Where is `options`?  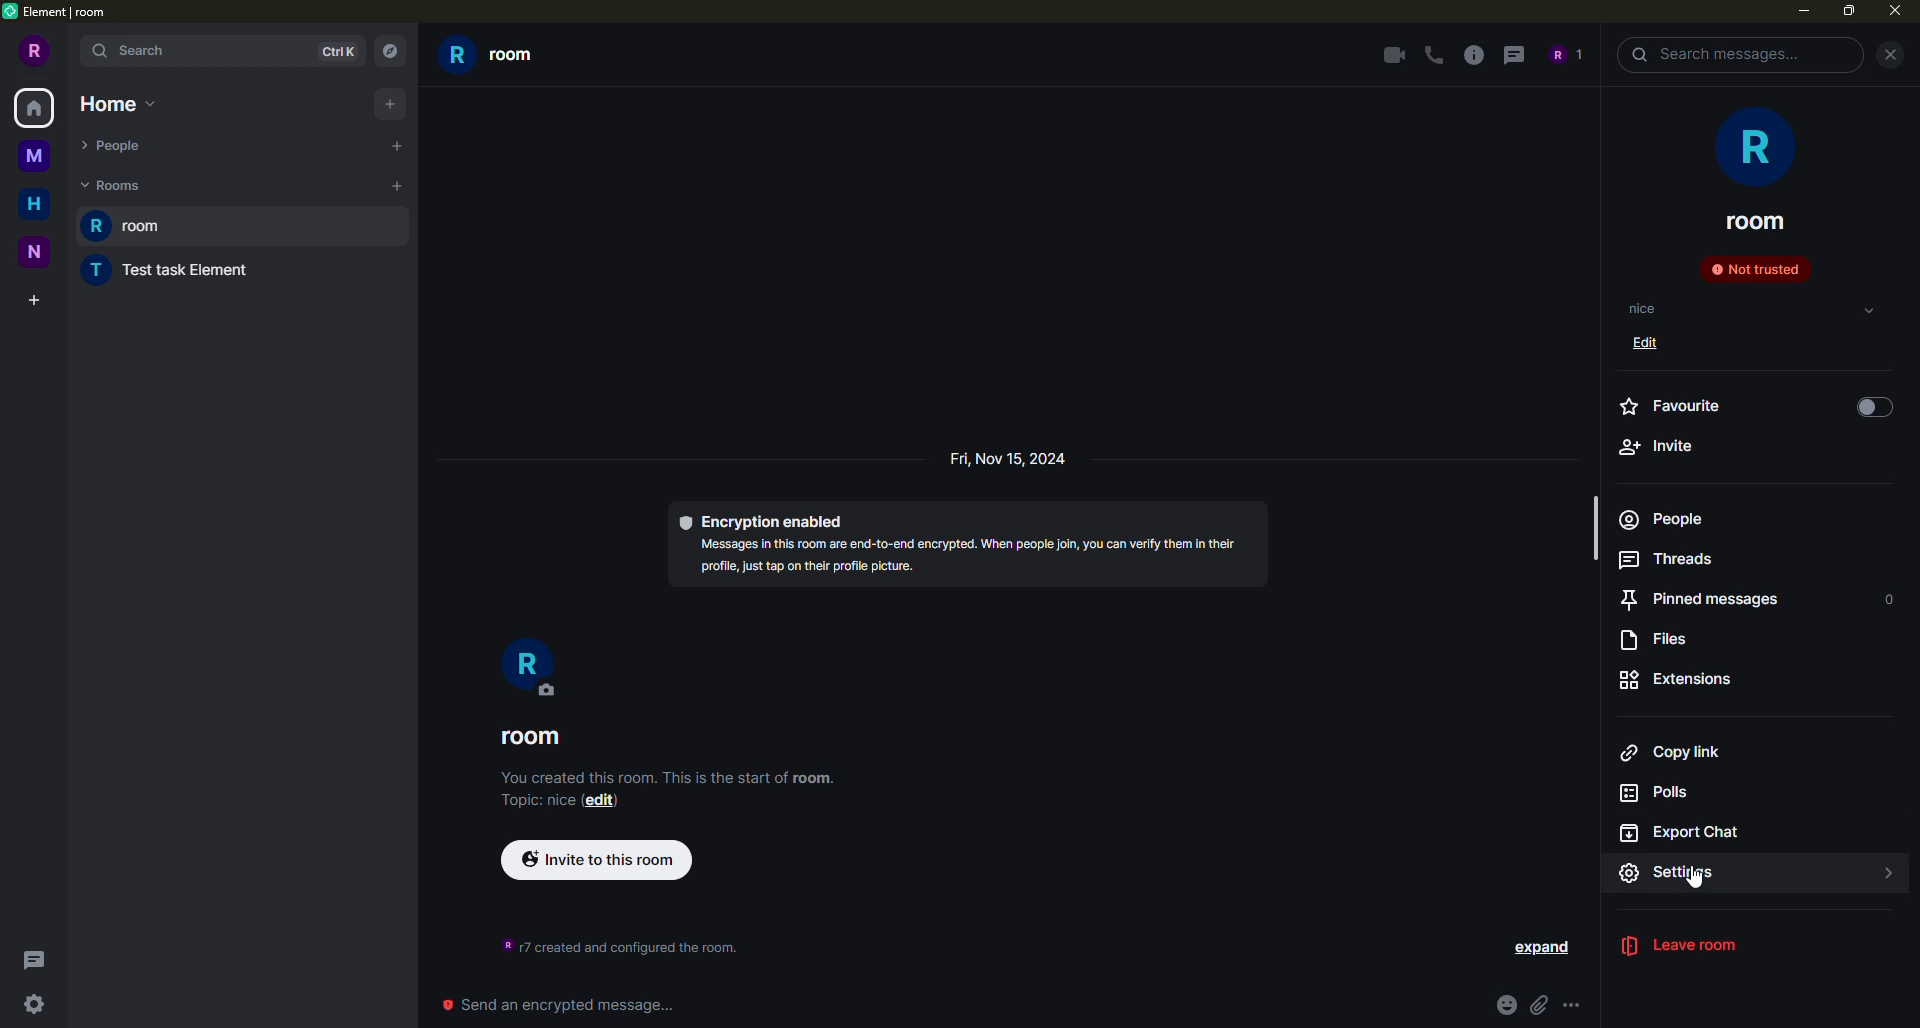
options is located at coordinates (1574, 1003).